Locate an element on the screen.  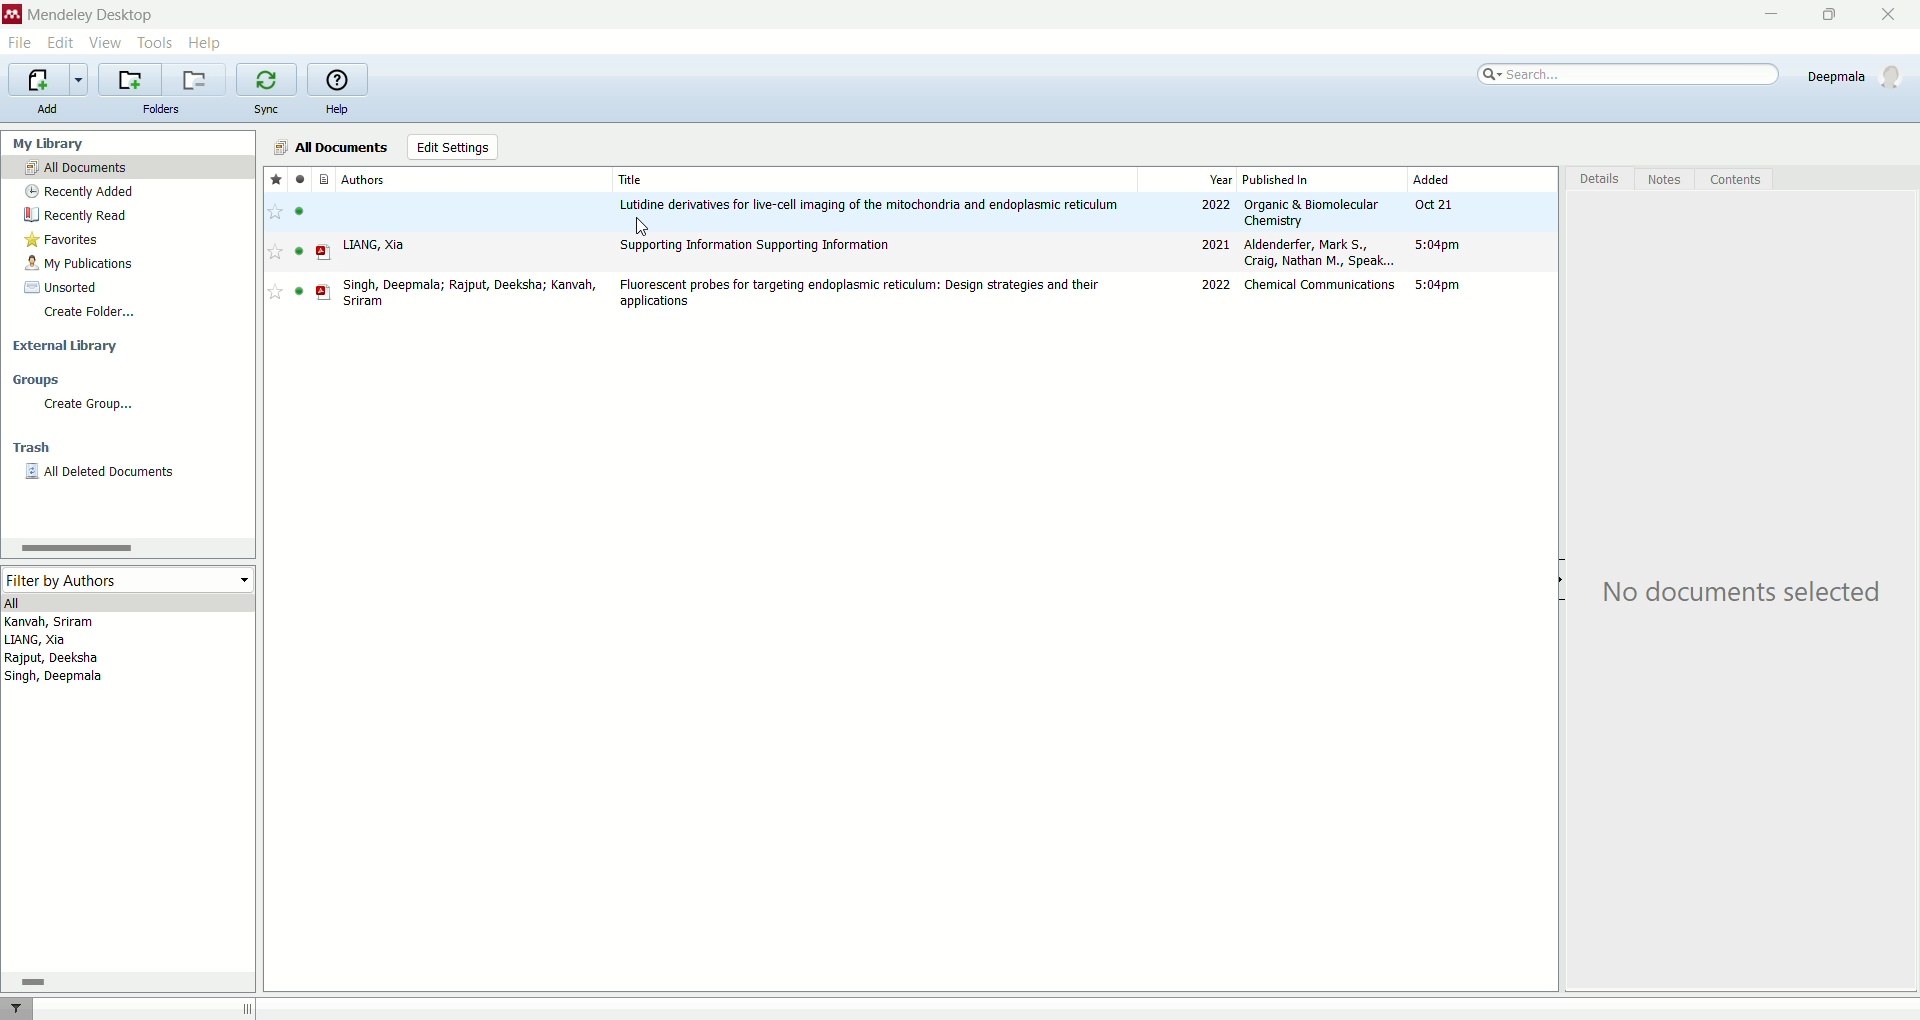
Chemical Communications is located at coordinates (1321, 284).